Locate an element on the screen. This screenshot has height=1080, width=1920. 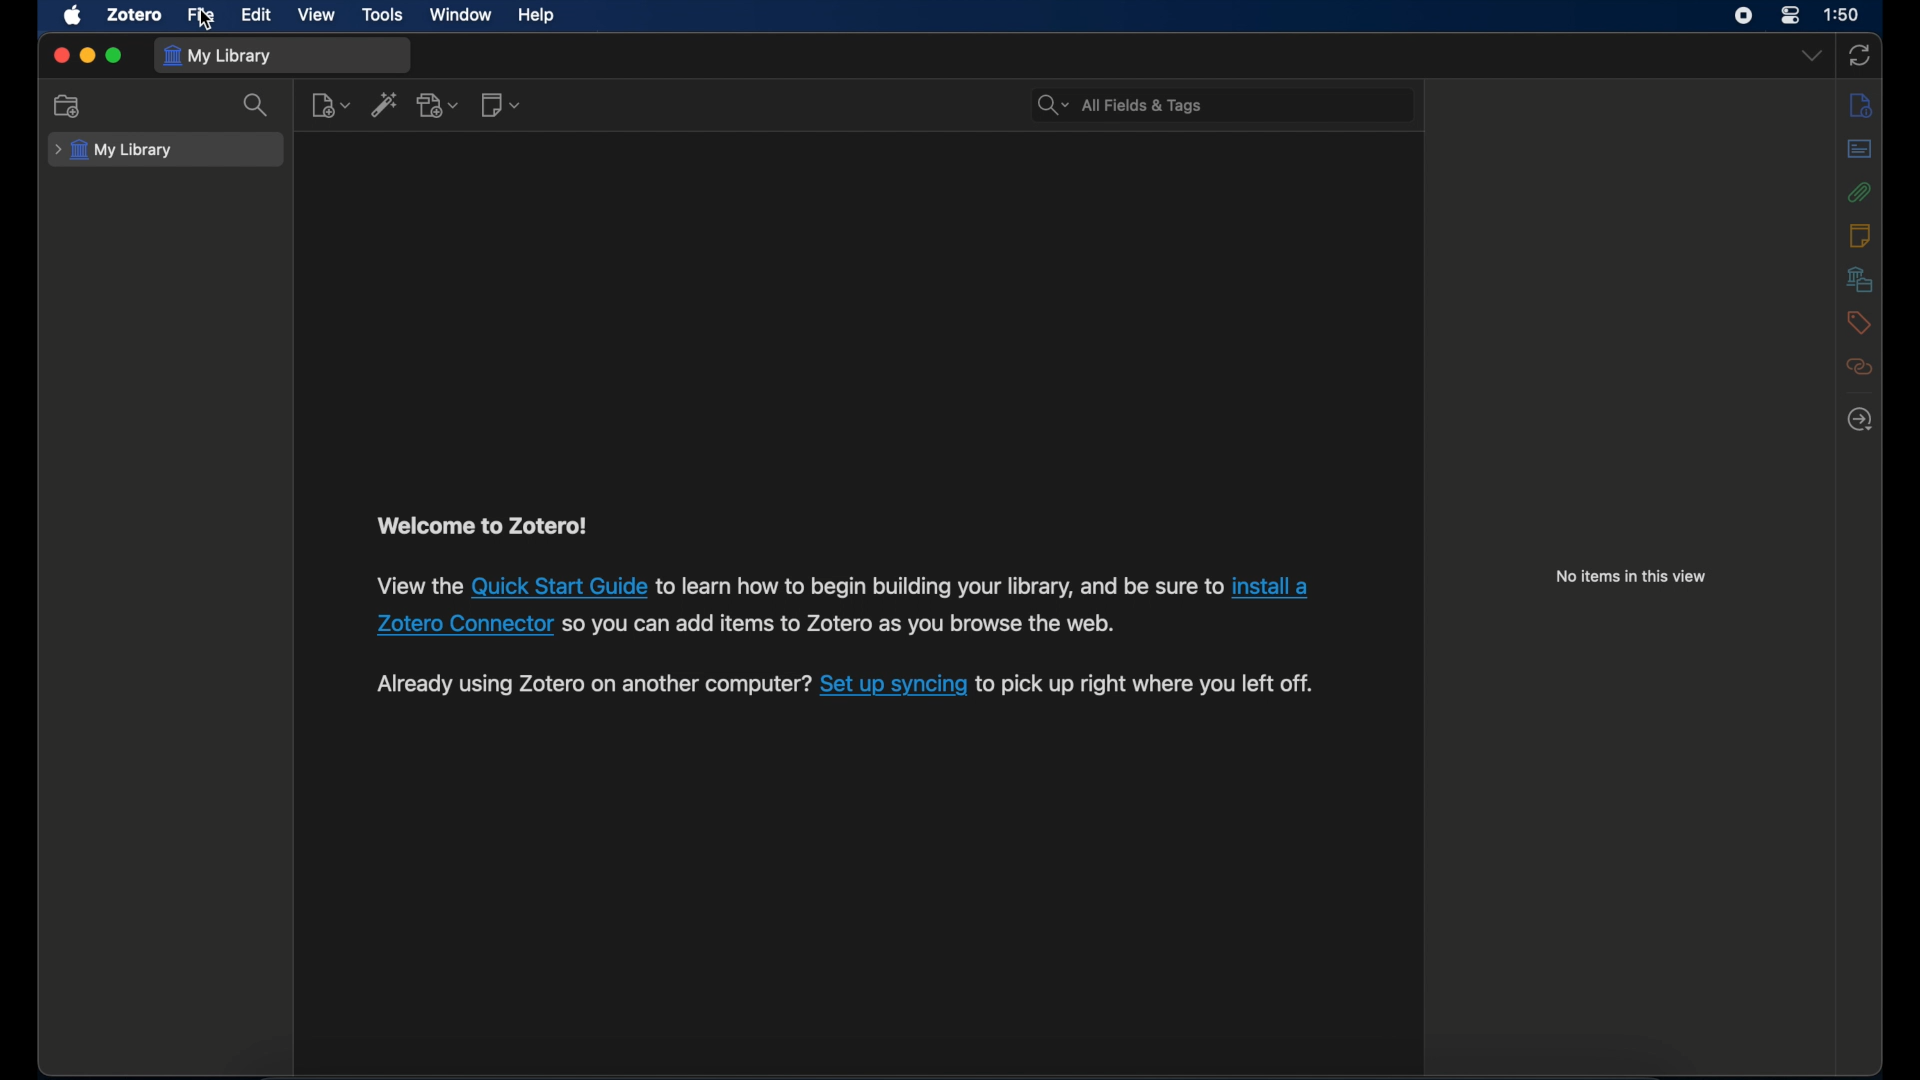
locate is located at coordinates (1860, 419).